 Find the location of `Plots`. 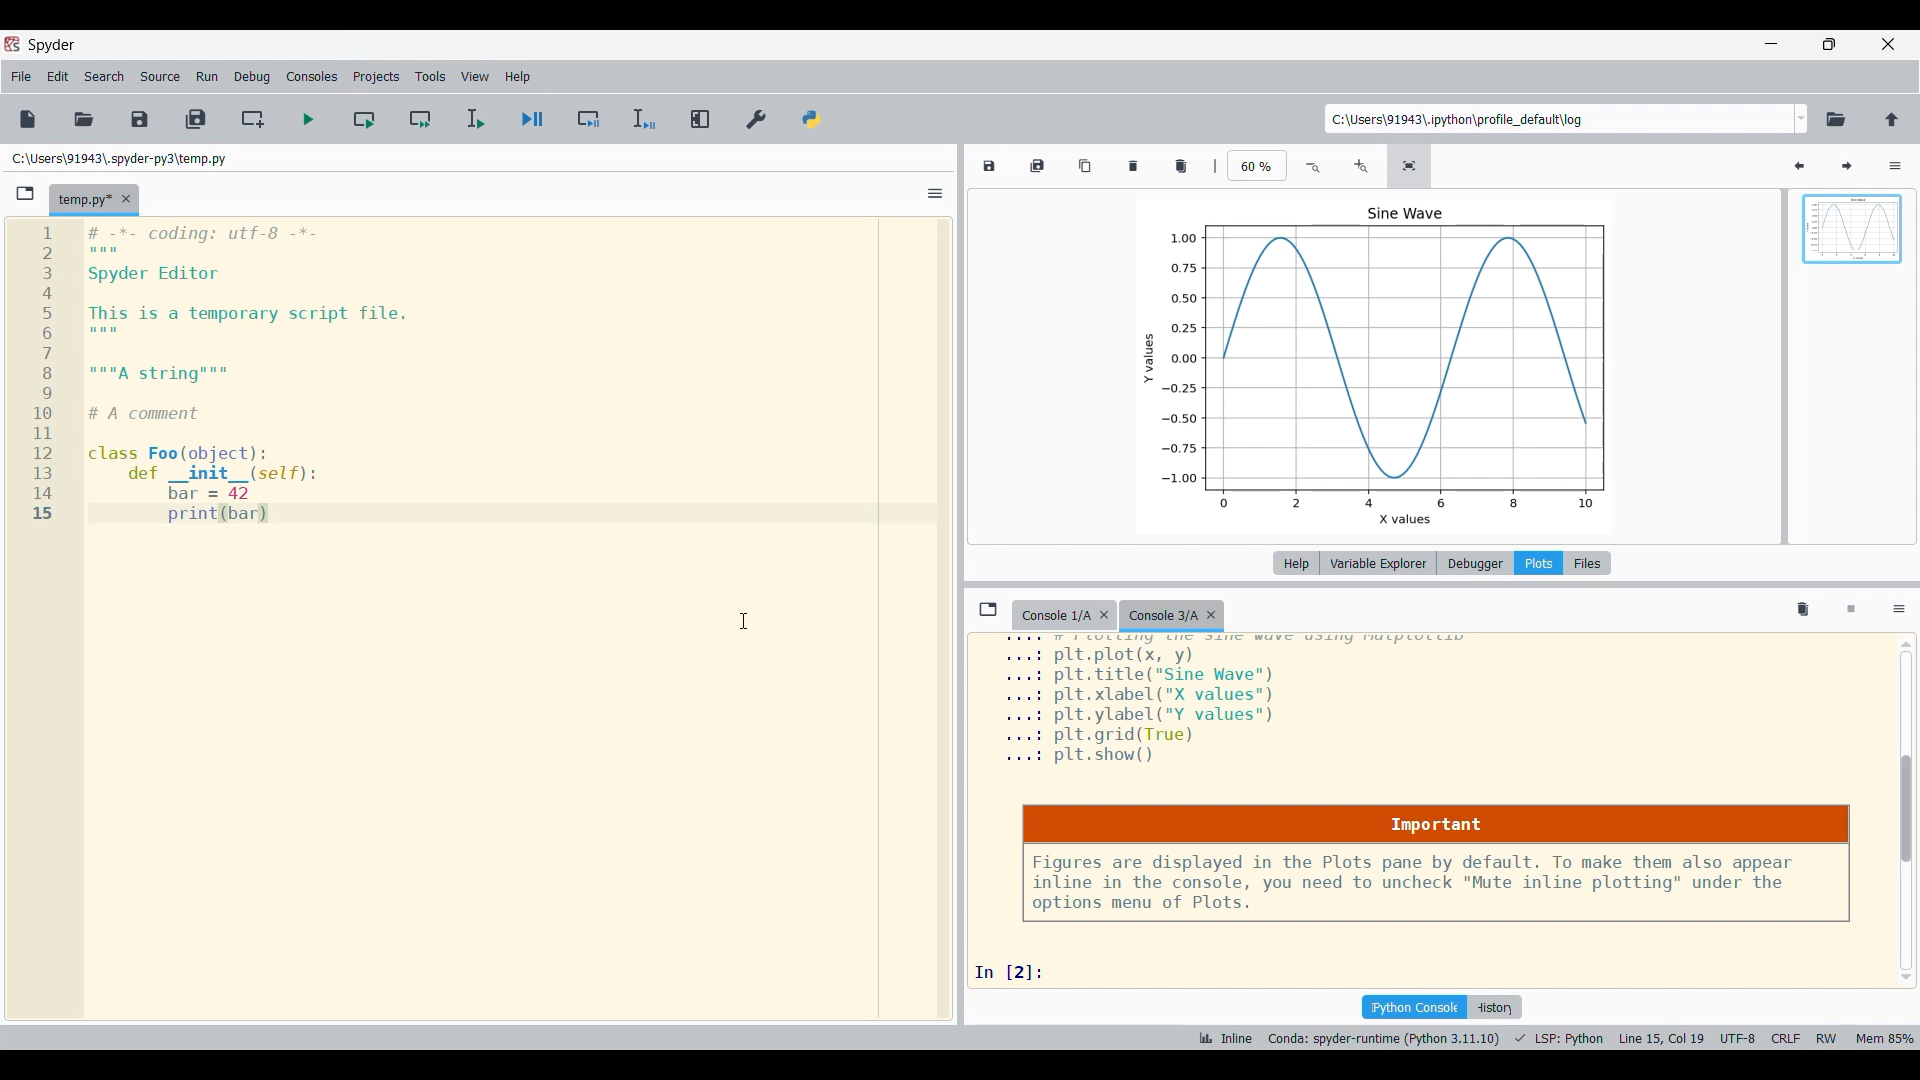

Plots is located at coordinates (1538, 563).